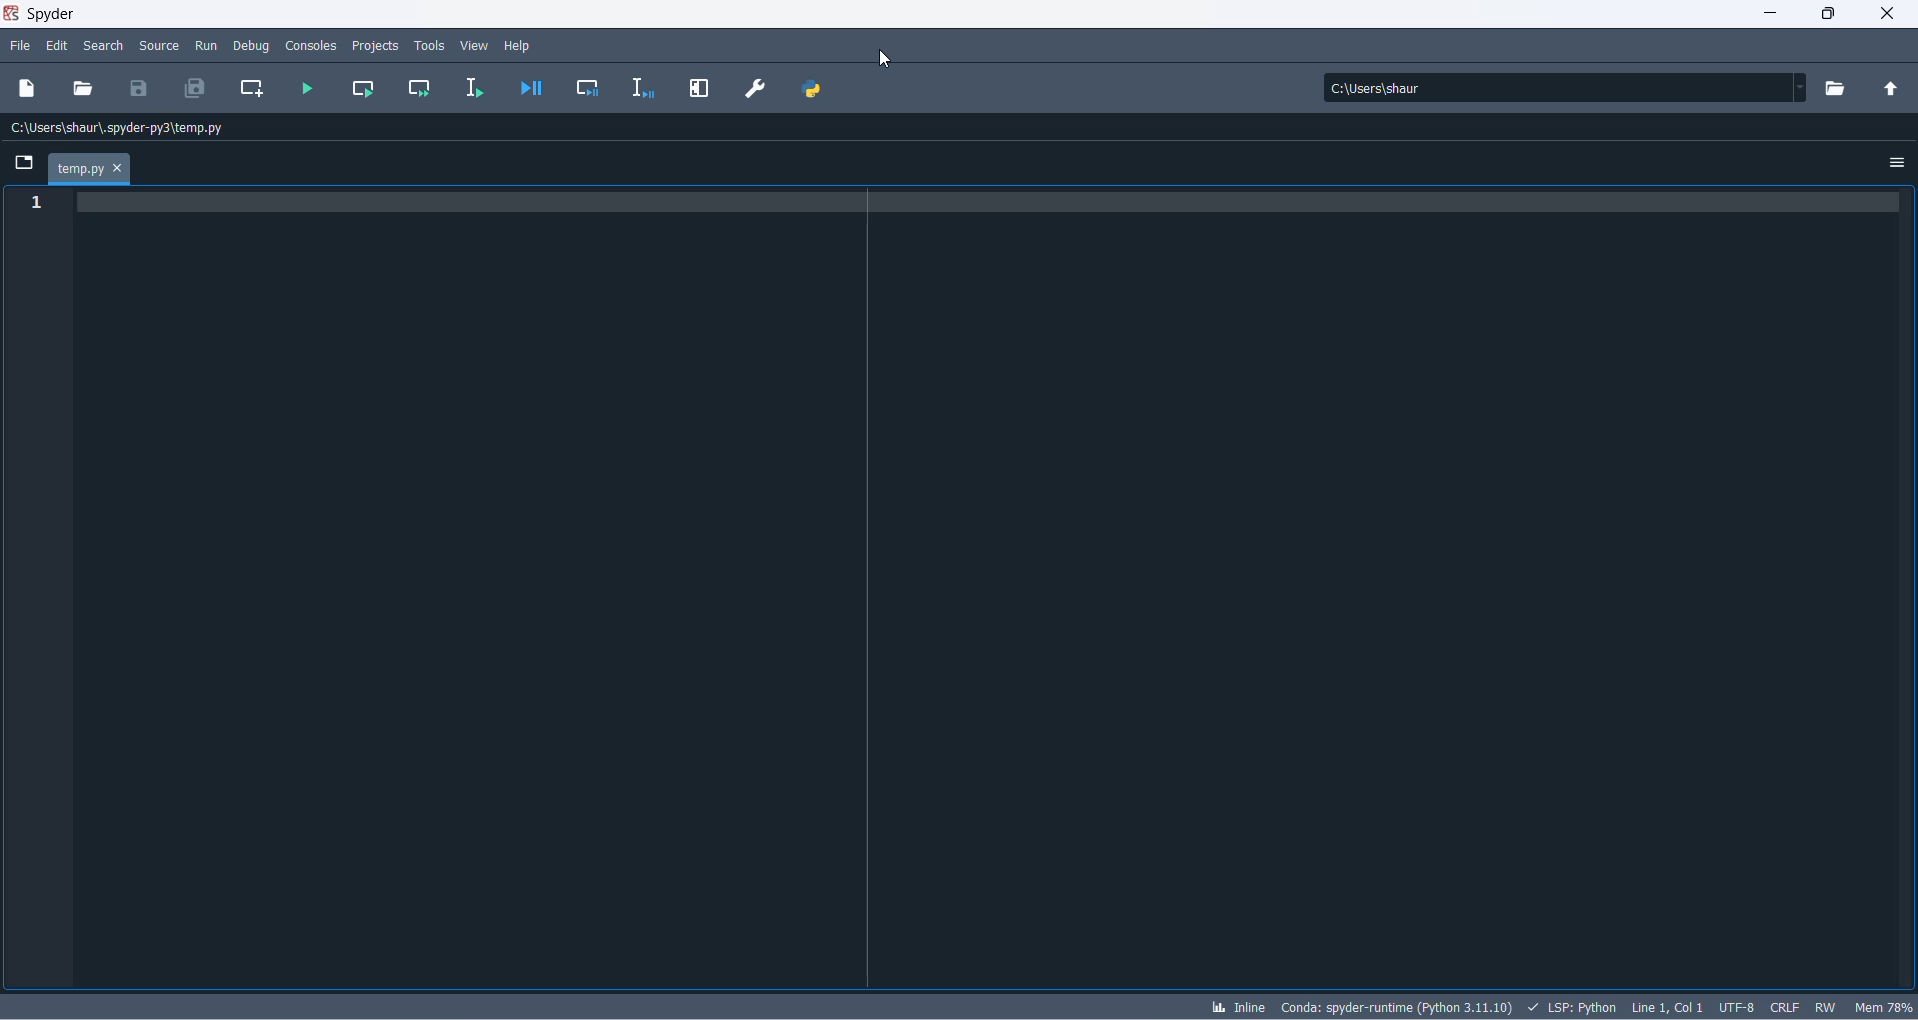 This screenshot has width=1918, height=1020. I want to click on script, so click(1572, 1005).